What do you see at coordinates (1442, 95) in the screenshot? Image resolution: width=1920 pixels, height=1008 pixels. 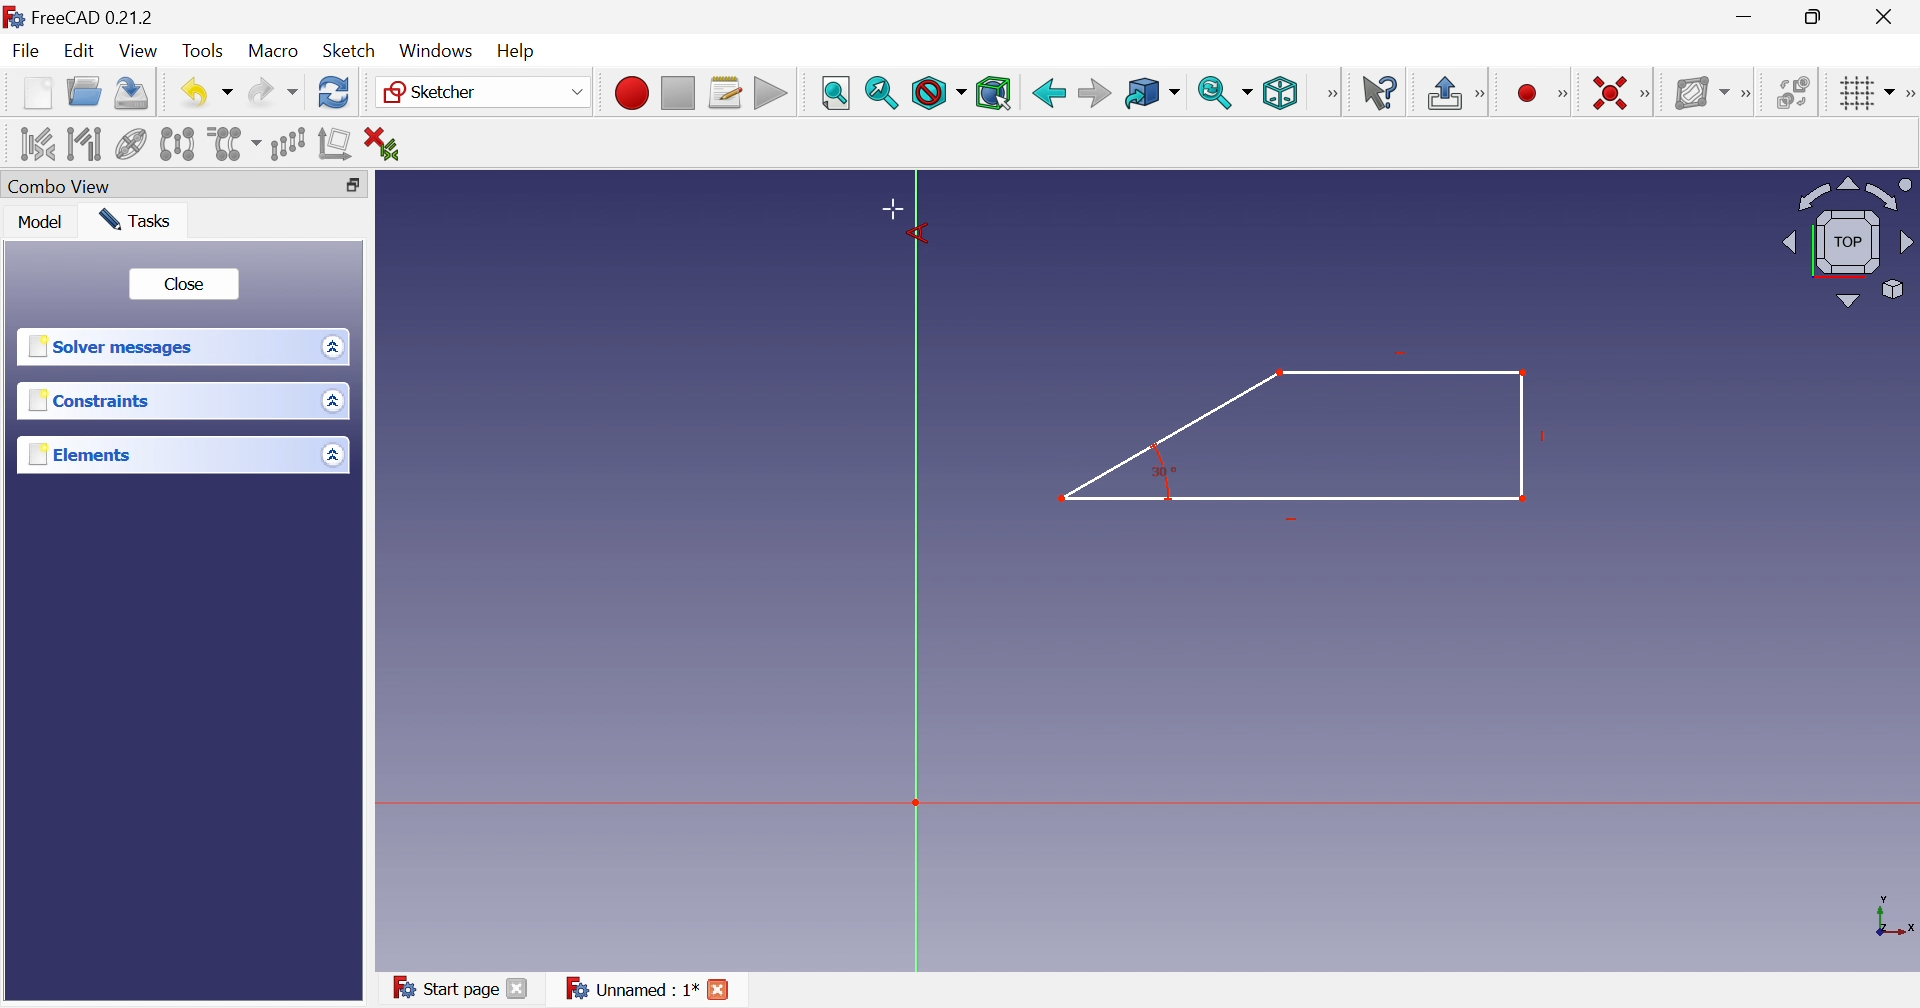 I see `Leave sketch` at bounding box center [1442, 95].